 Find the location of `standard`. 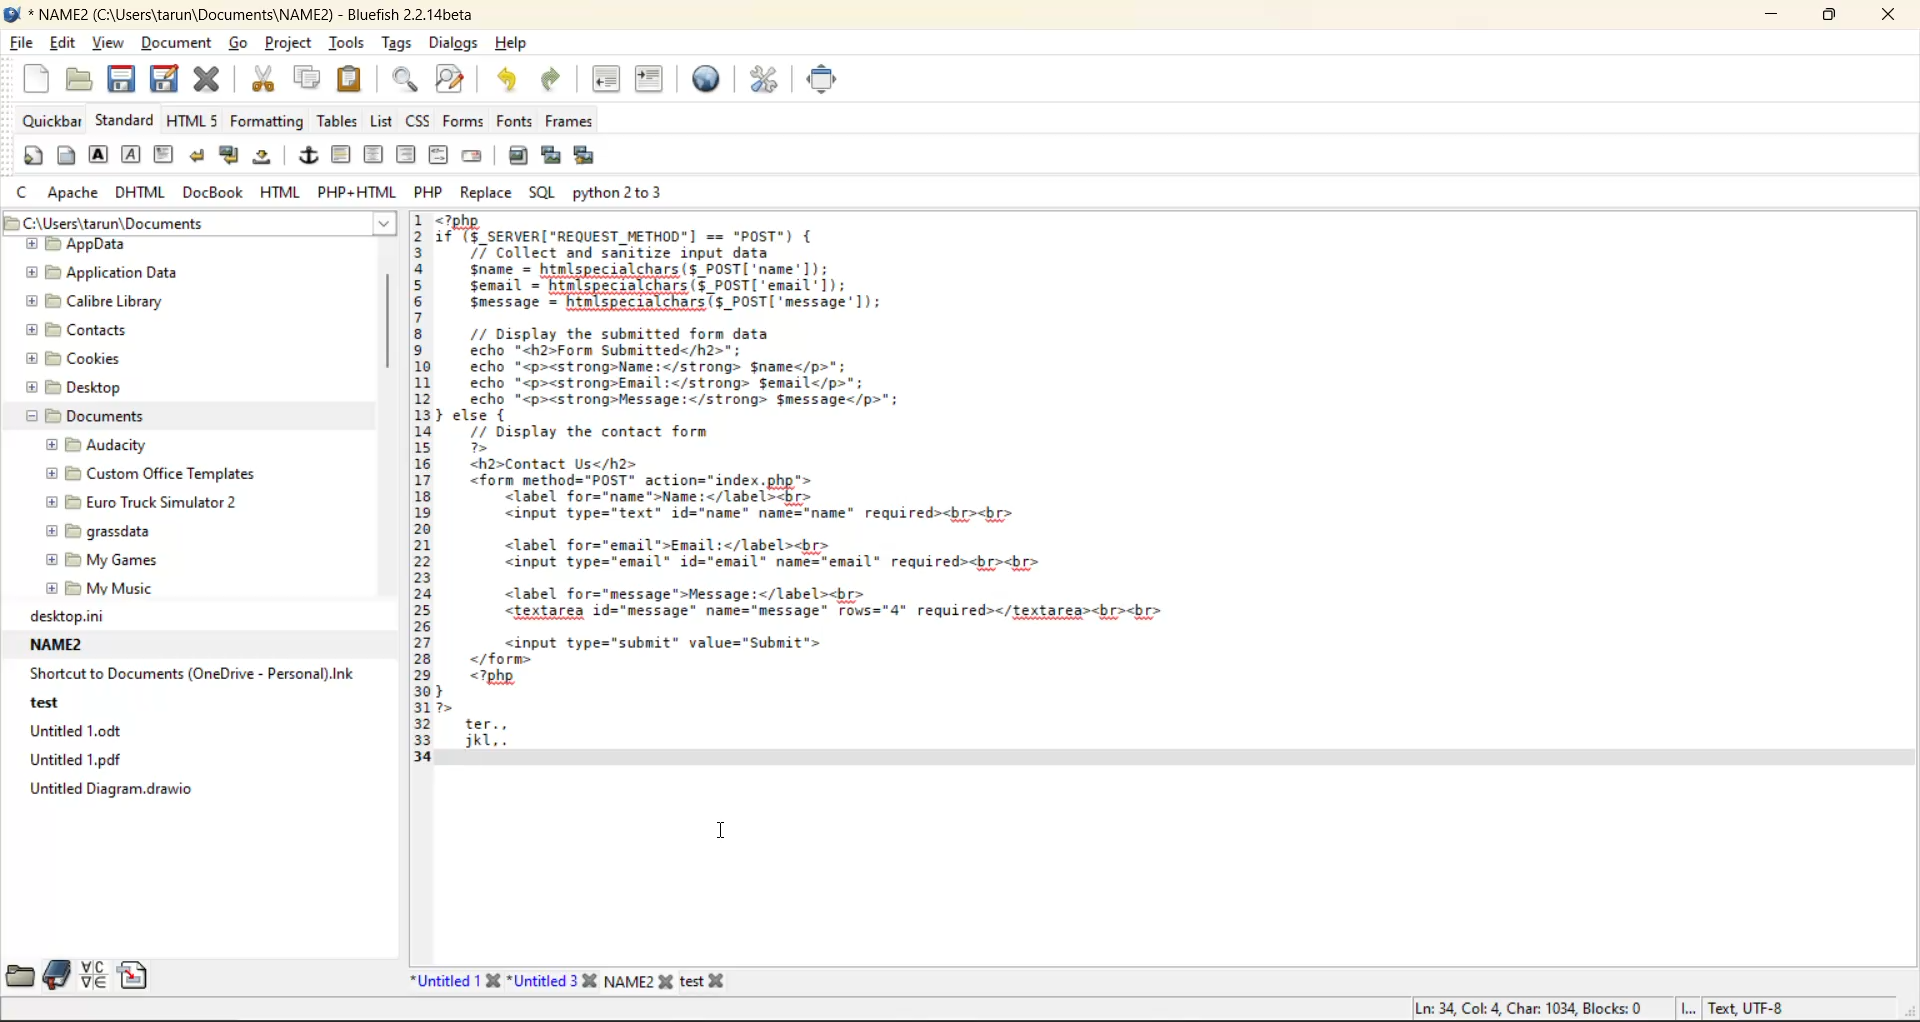

standard is located at coordinates (123, 119).